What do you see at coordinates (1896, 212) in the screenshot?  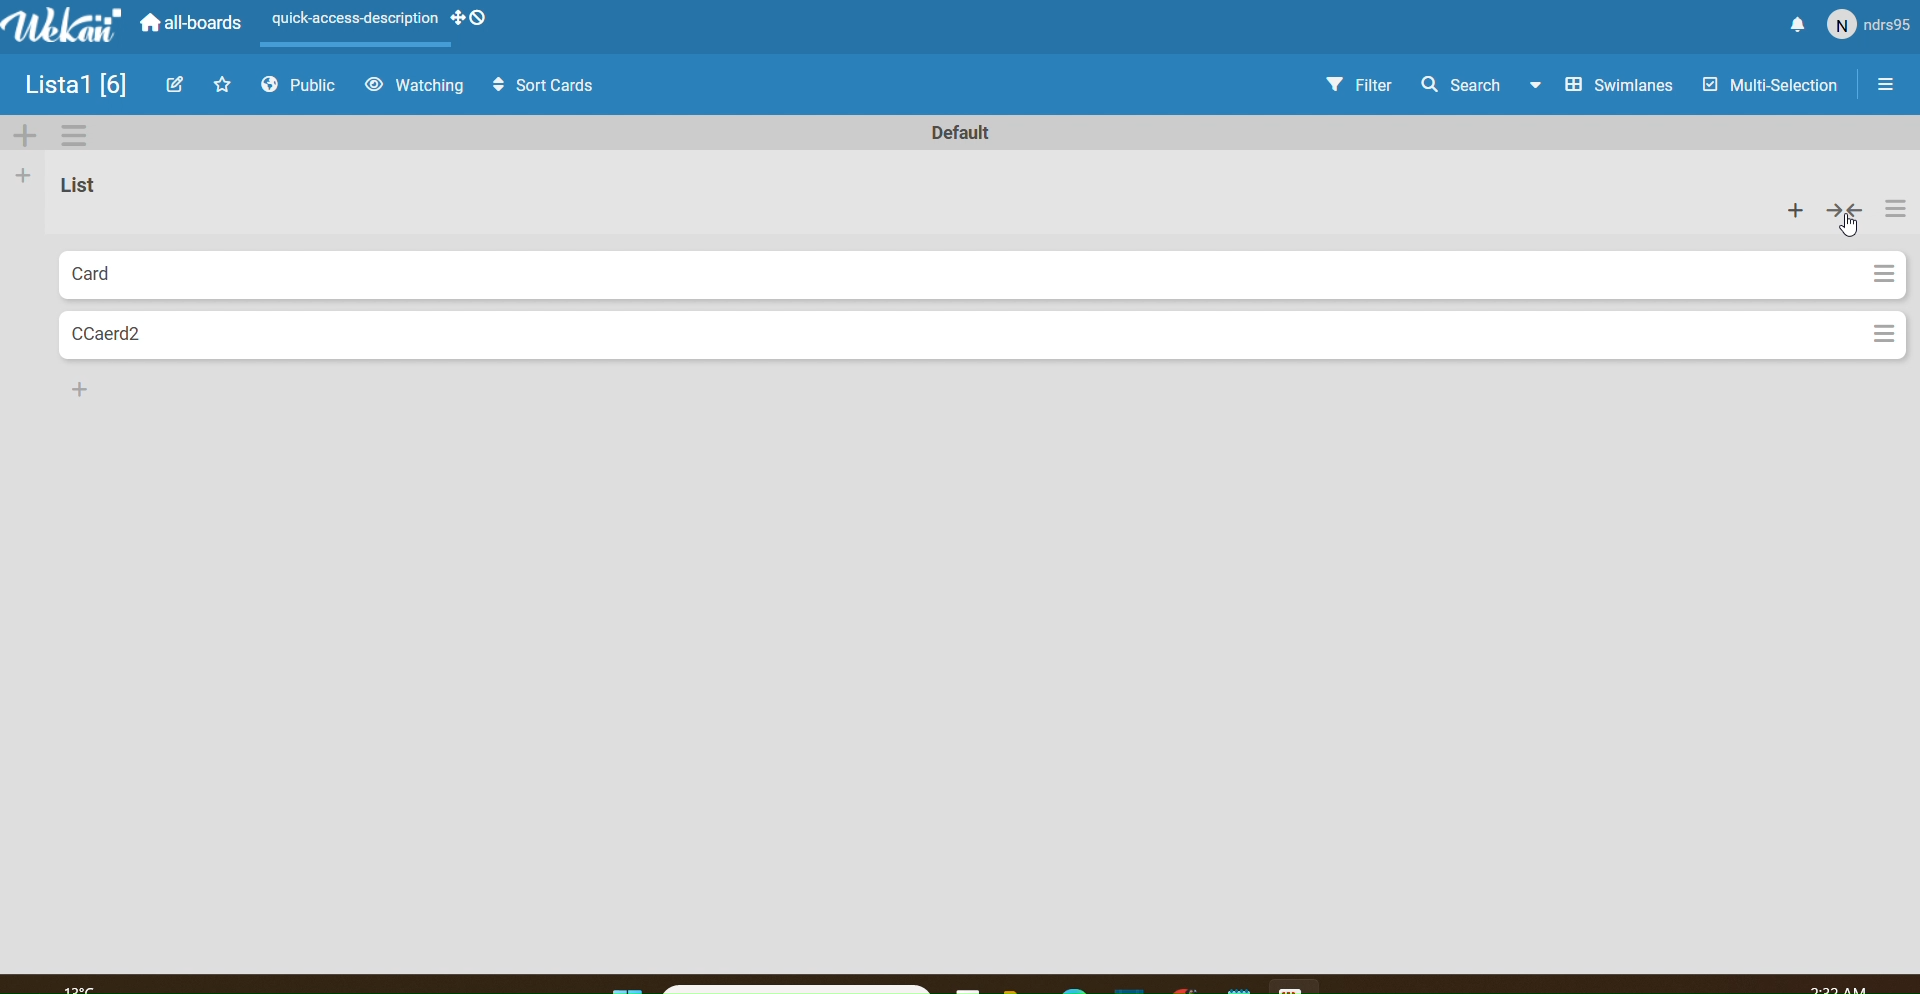 I see `Settings` at bounding box center [1896, 212].